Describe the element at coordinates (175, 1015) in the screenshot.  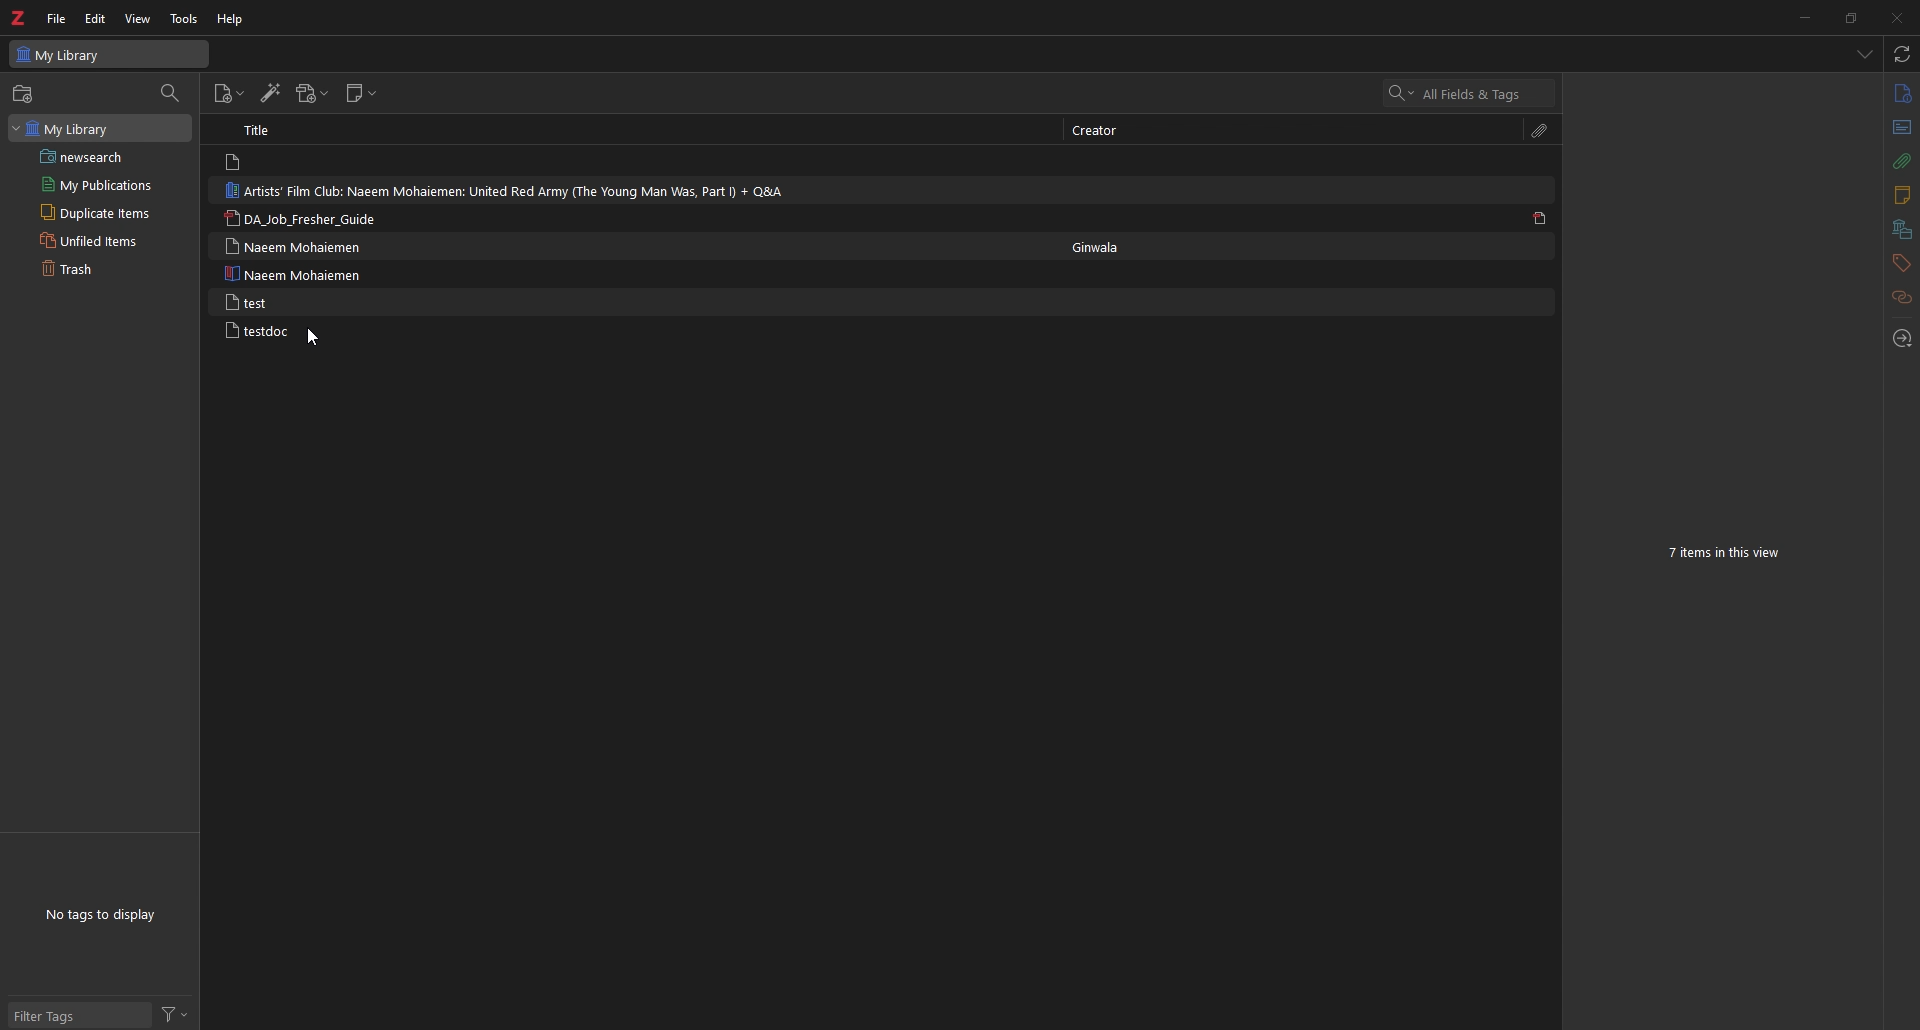
I see `filter` at that location.